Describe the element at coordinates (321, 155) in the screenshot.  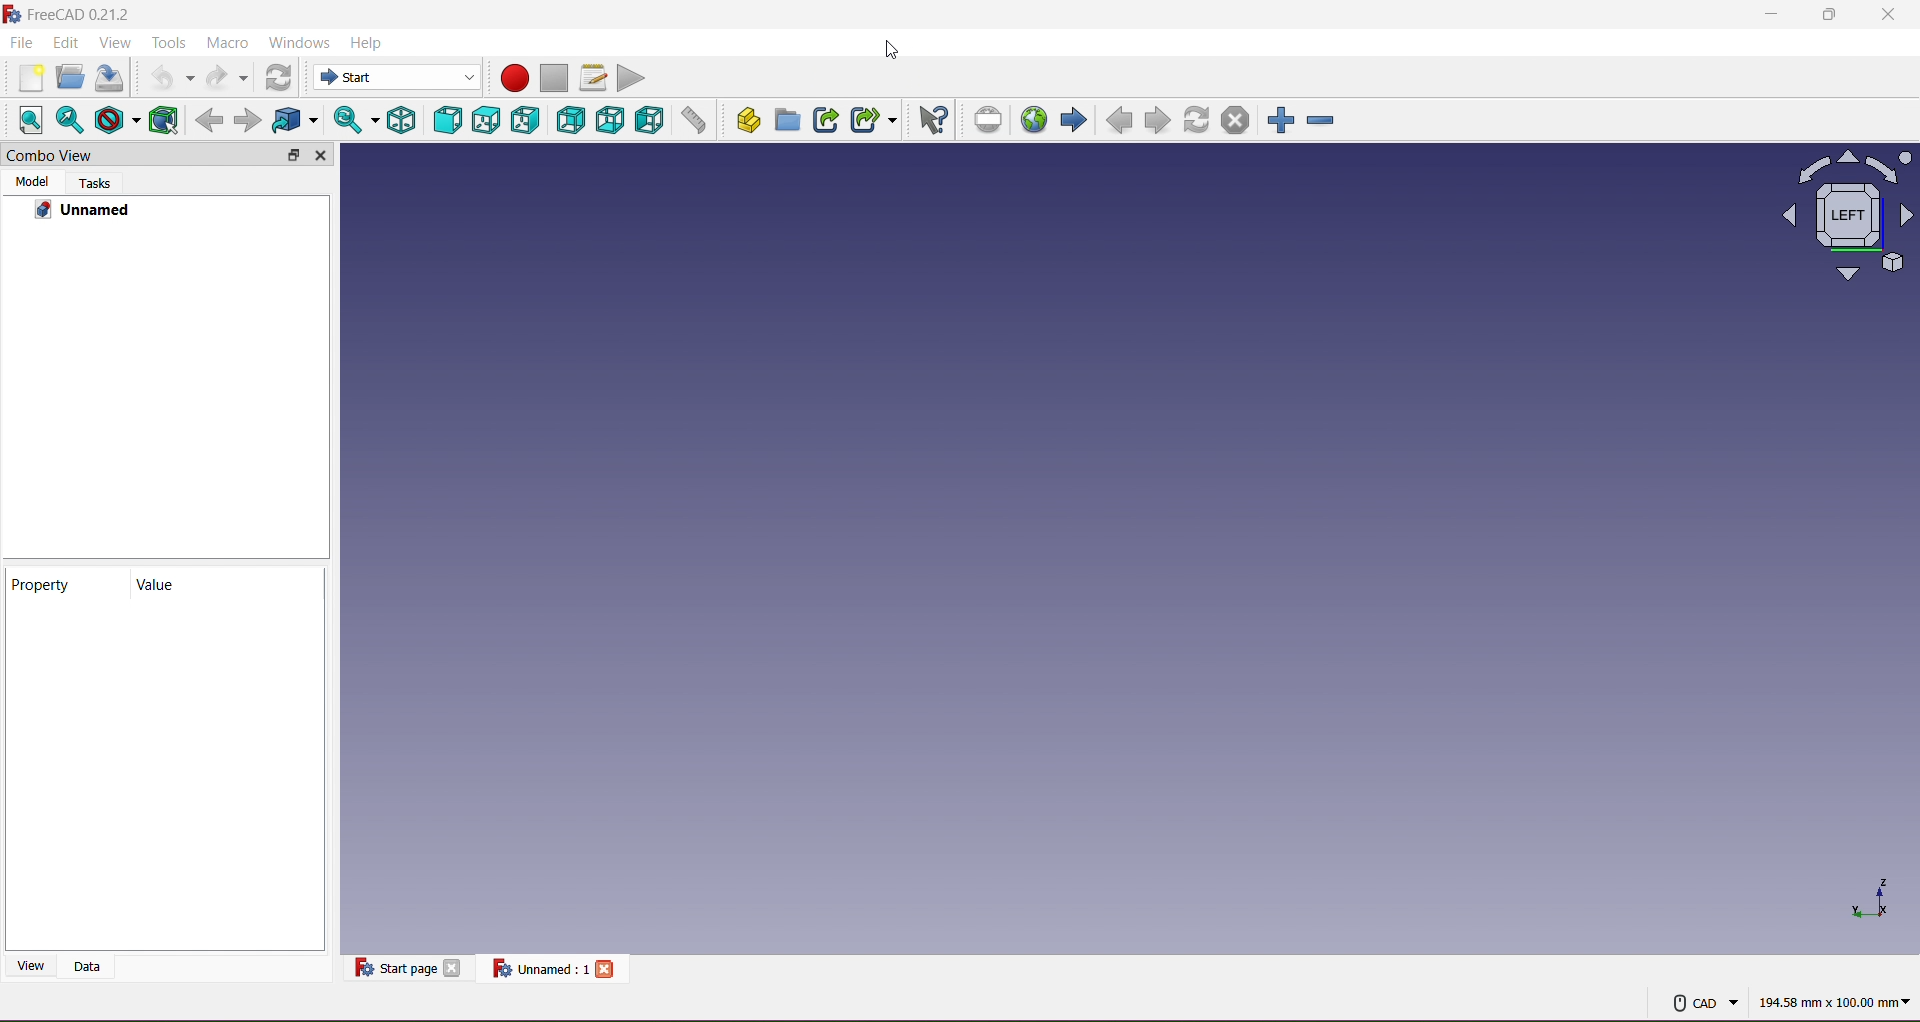
I see `Close` at that location.